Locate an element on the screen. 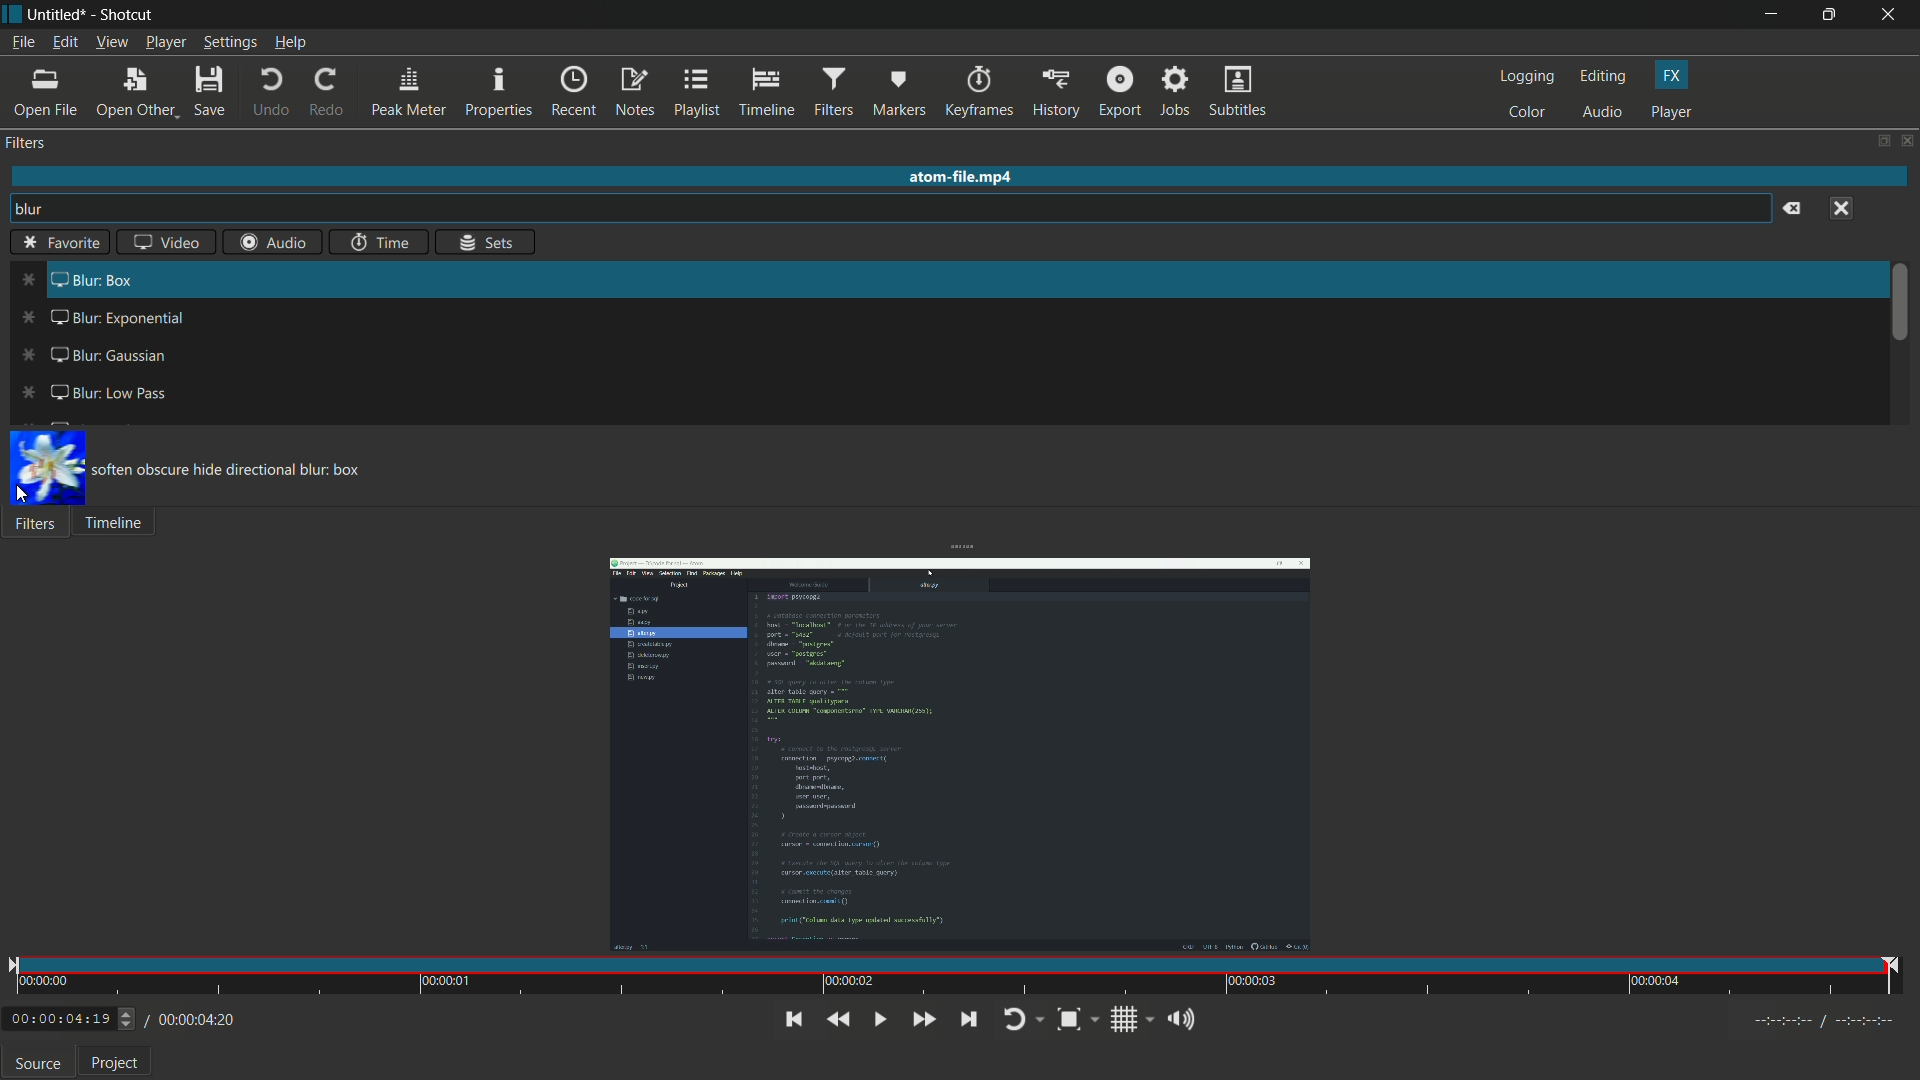  close is located at coordinates (1907, 142).